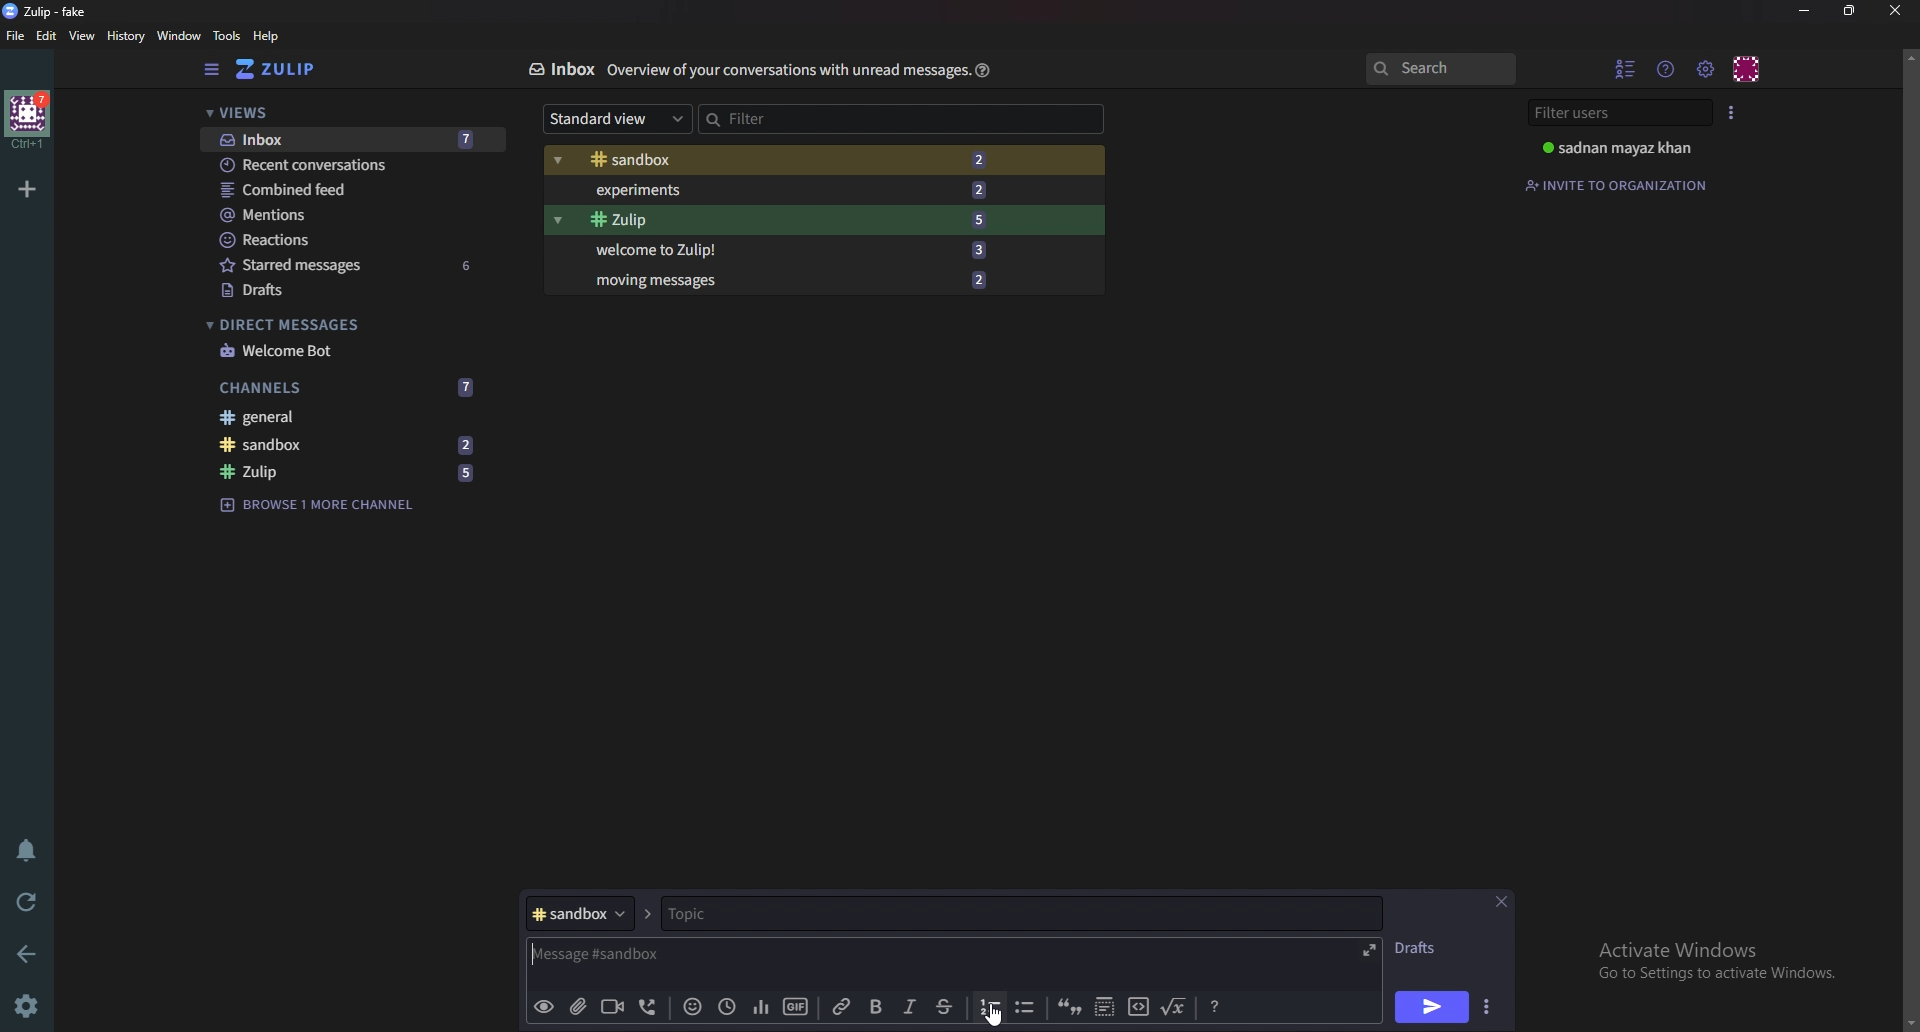  I want to click on home, so click(26, 120).